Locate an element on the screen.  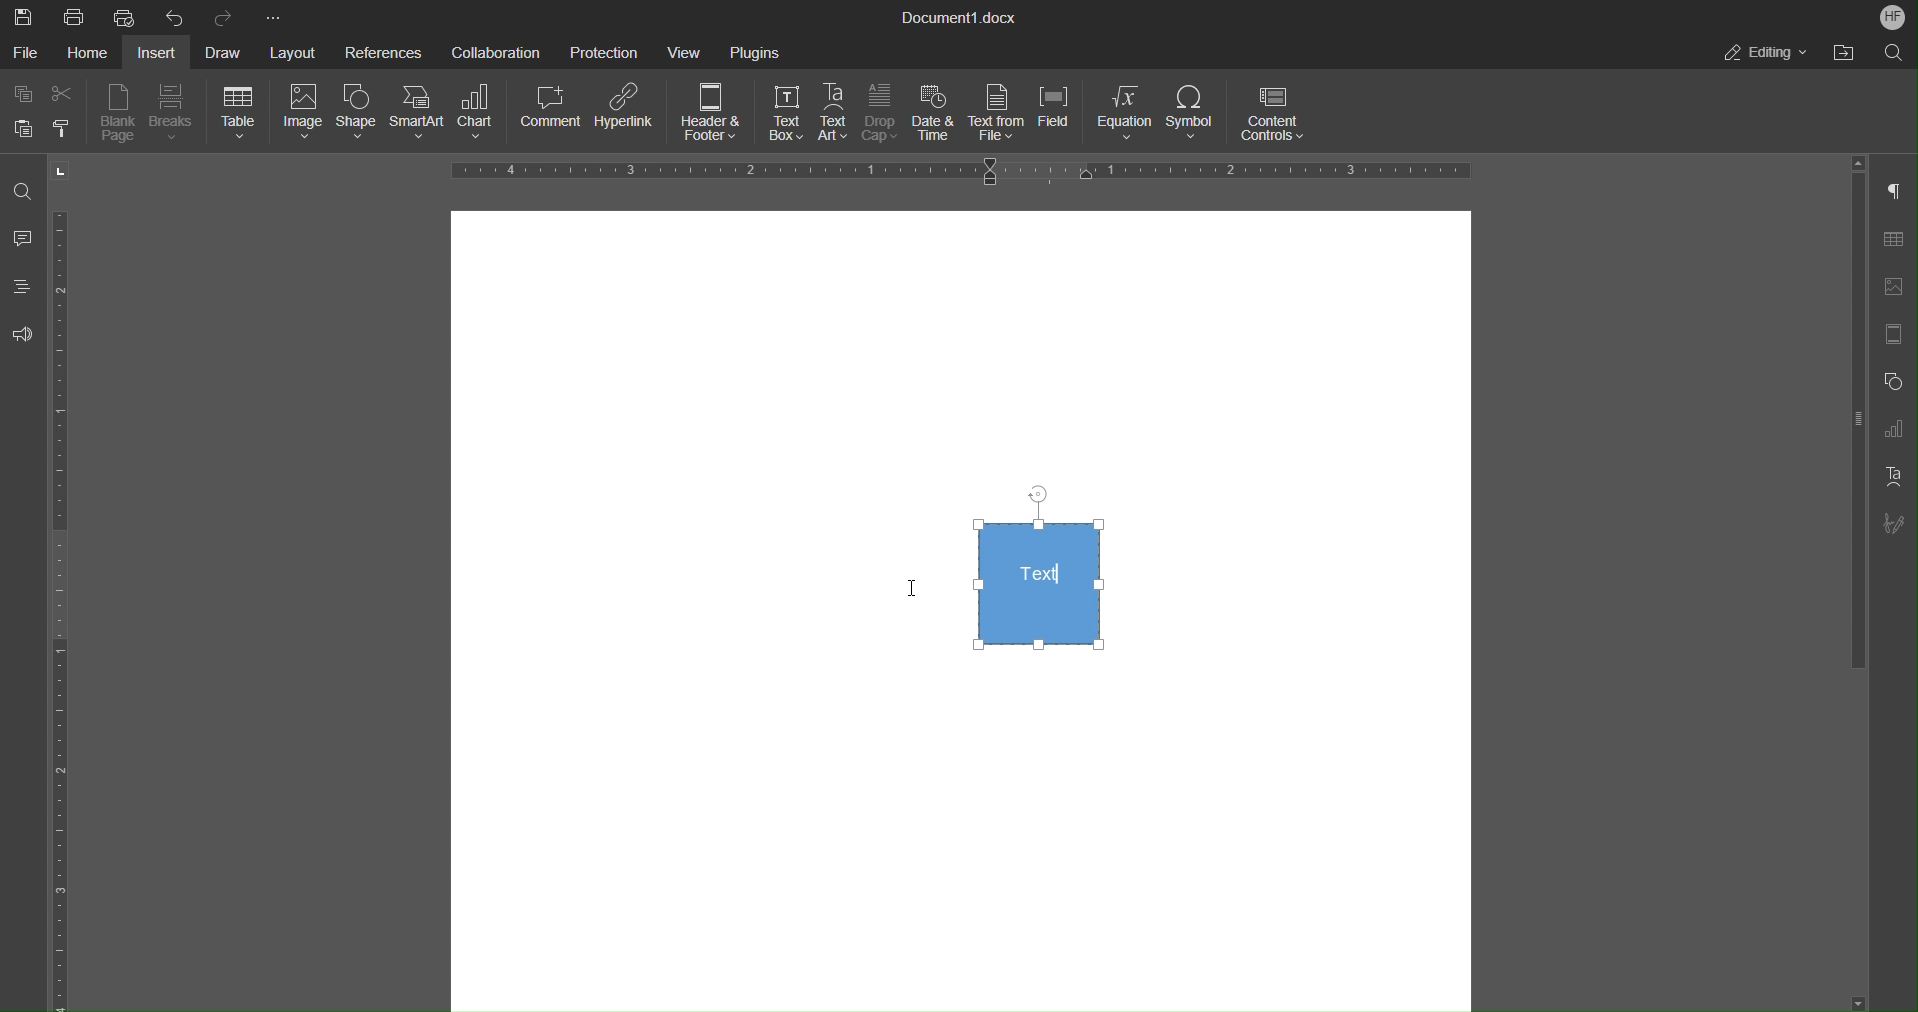
Draw is located at coordinates (228, 51).